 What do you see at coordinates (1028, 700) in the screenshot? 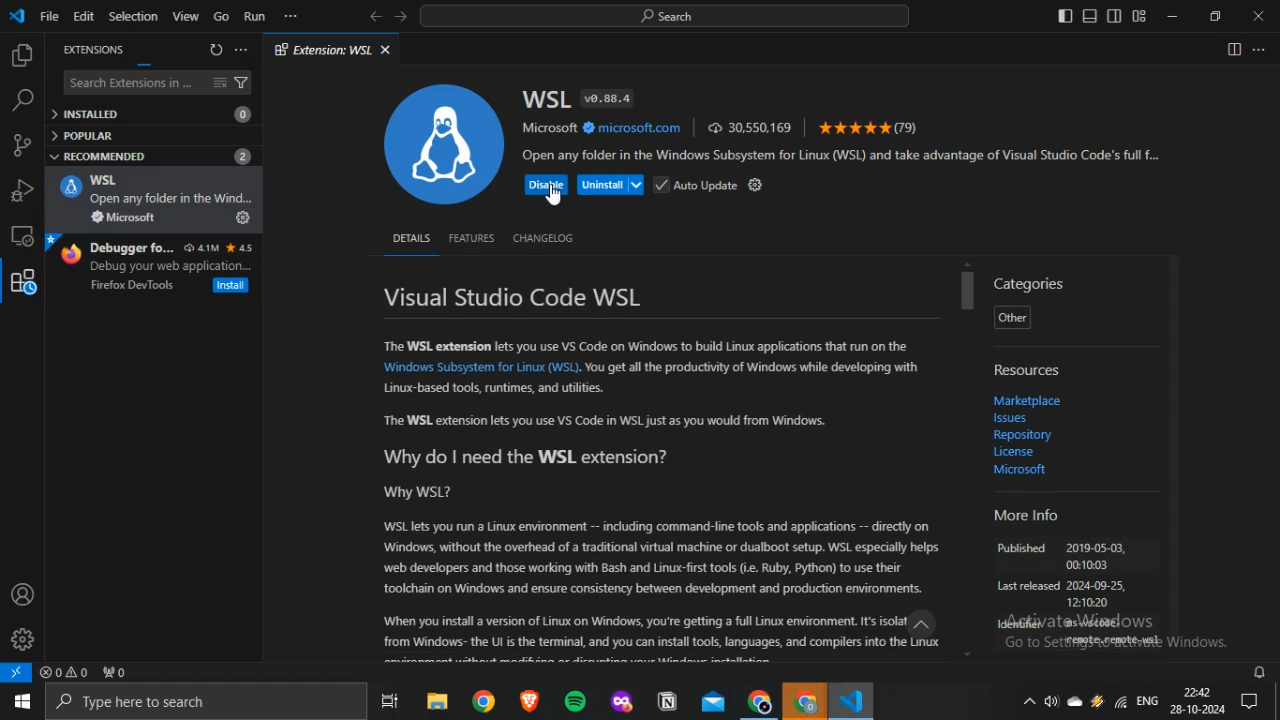
I see `show hidden icons` at bounding box center [1028, 700].